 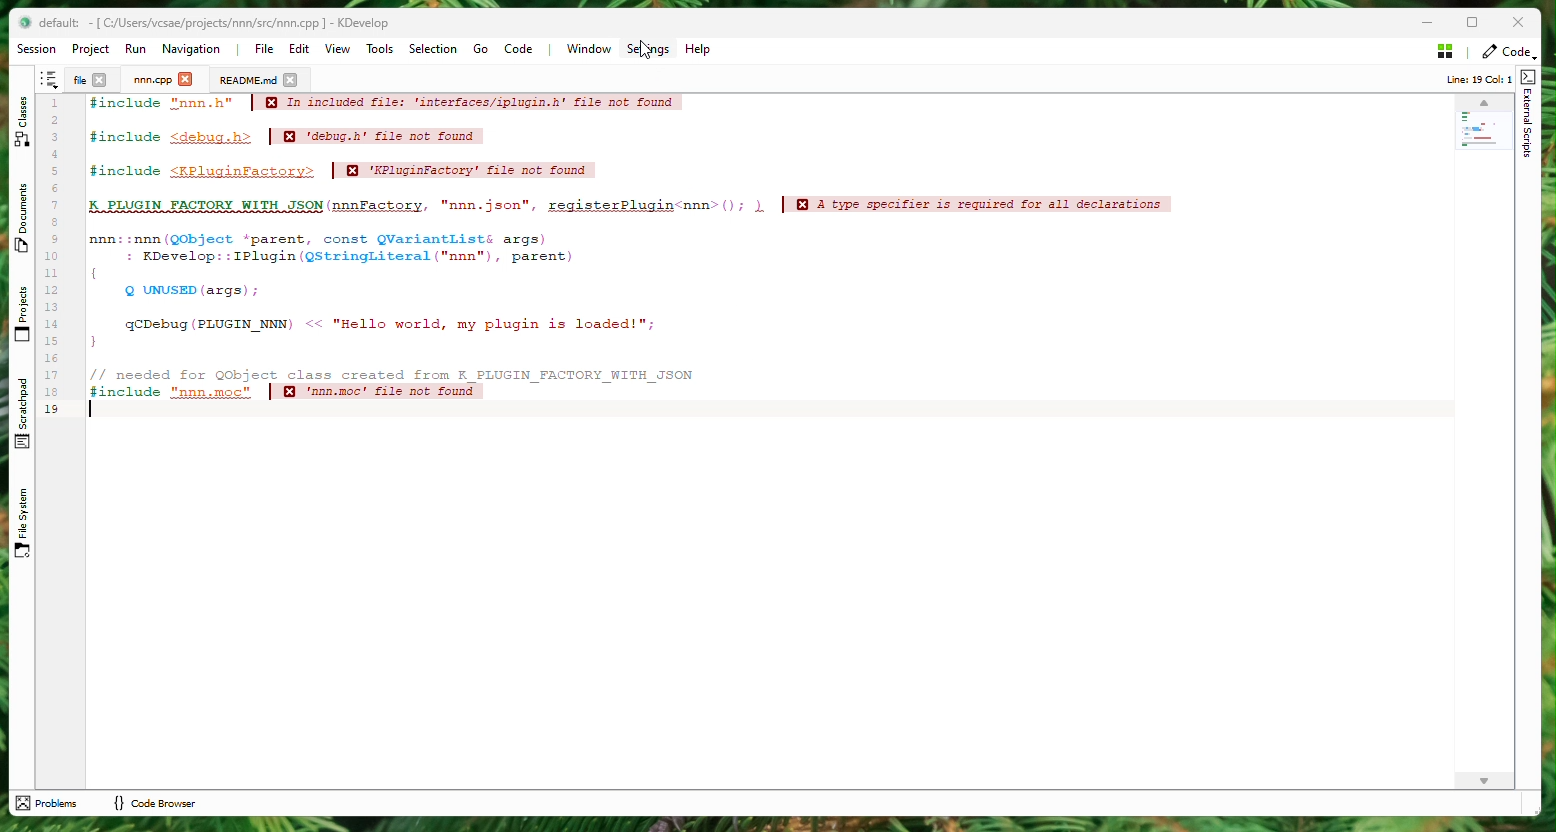 I want to click on 18, so click(x=53, y=392).